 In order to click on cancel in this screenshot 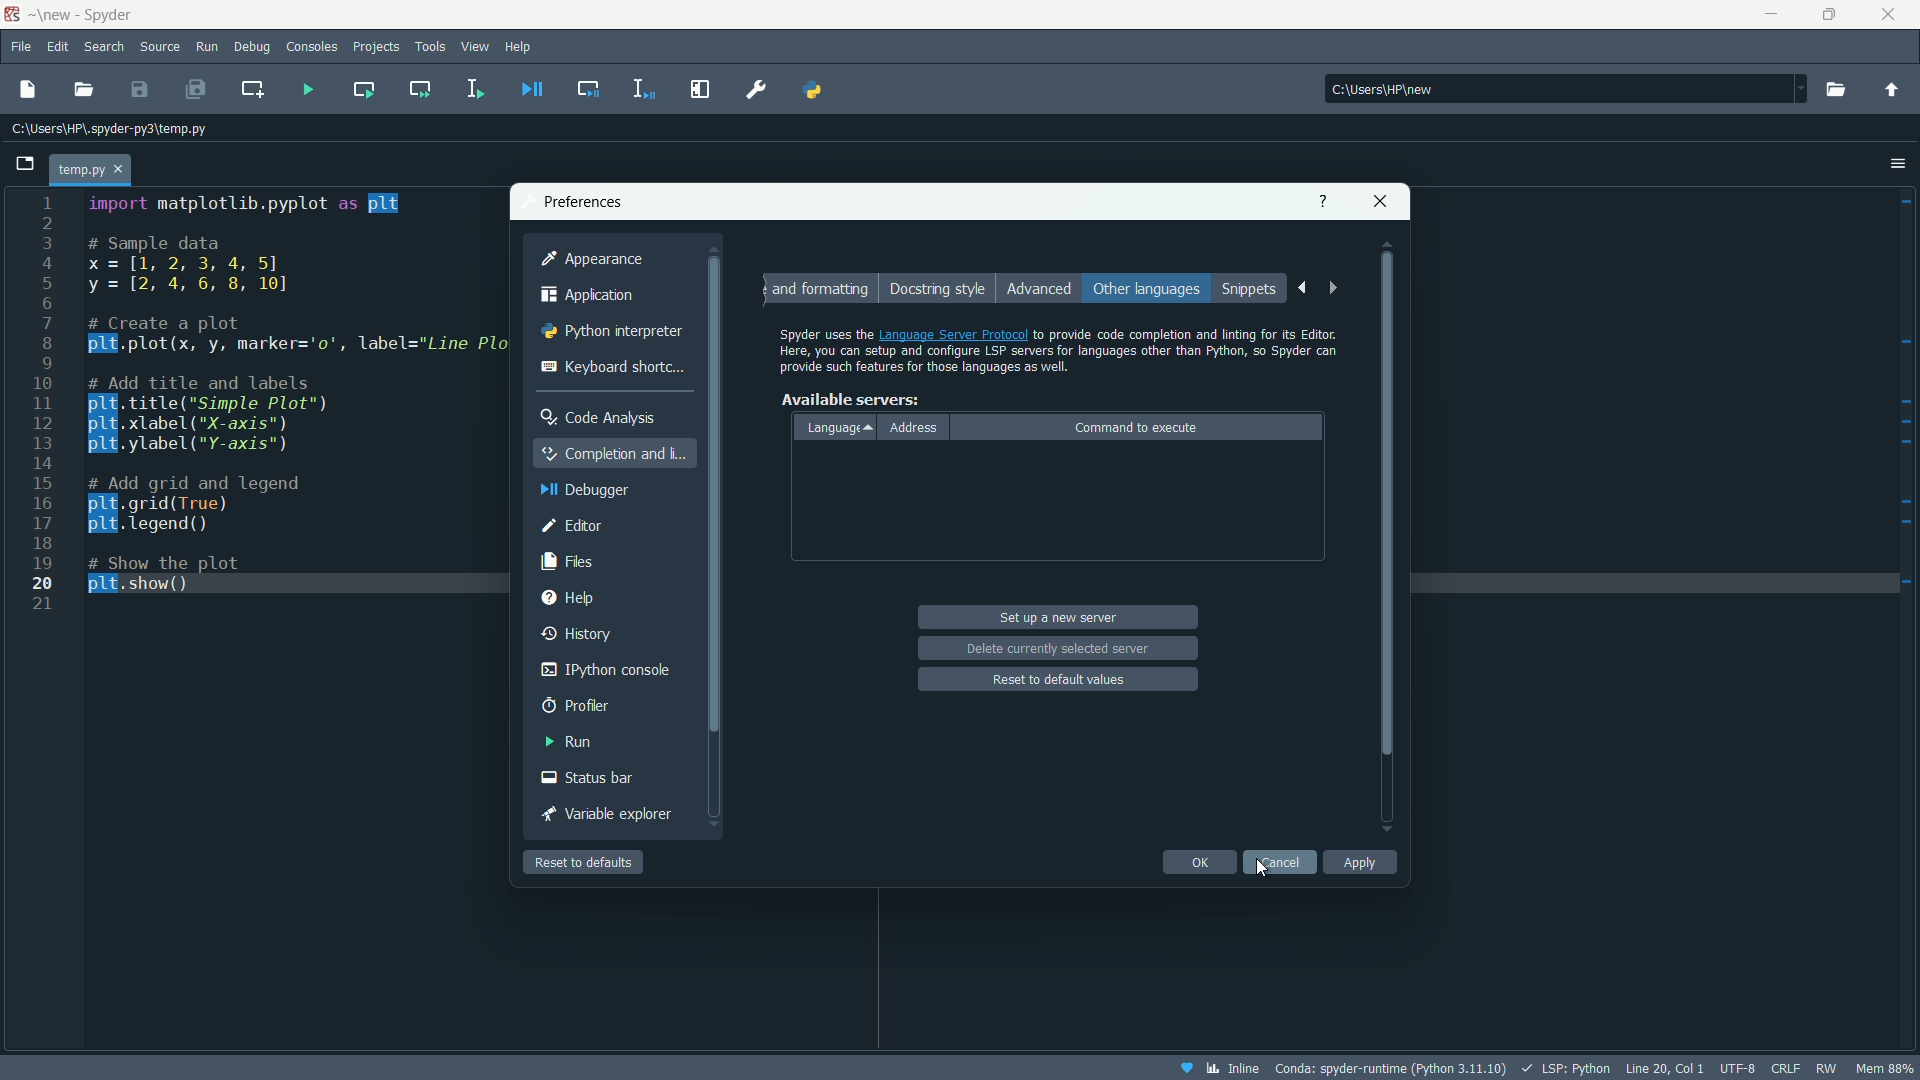, I will do `click(1279, 861)`.